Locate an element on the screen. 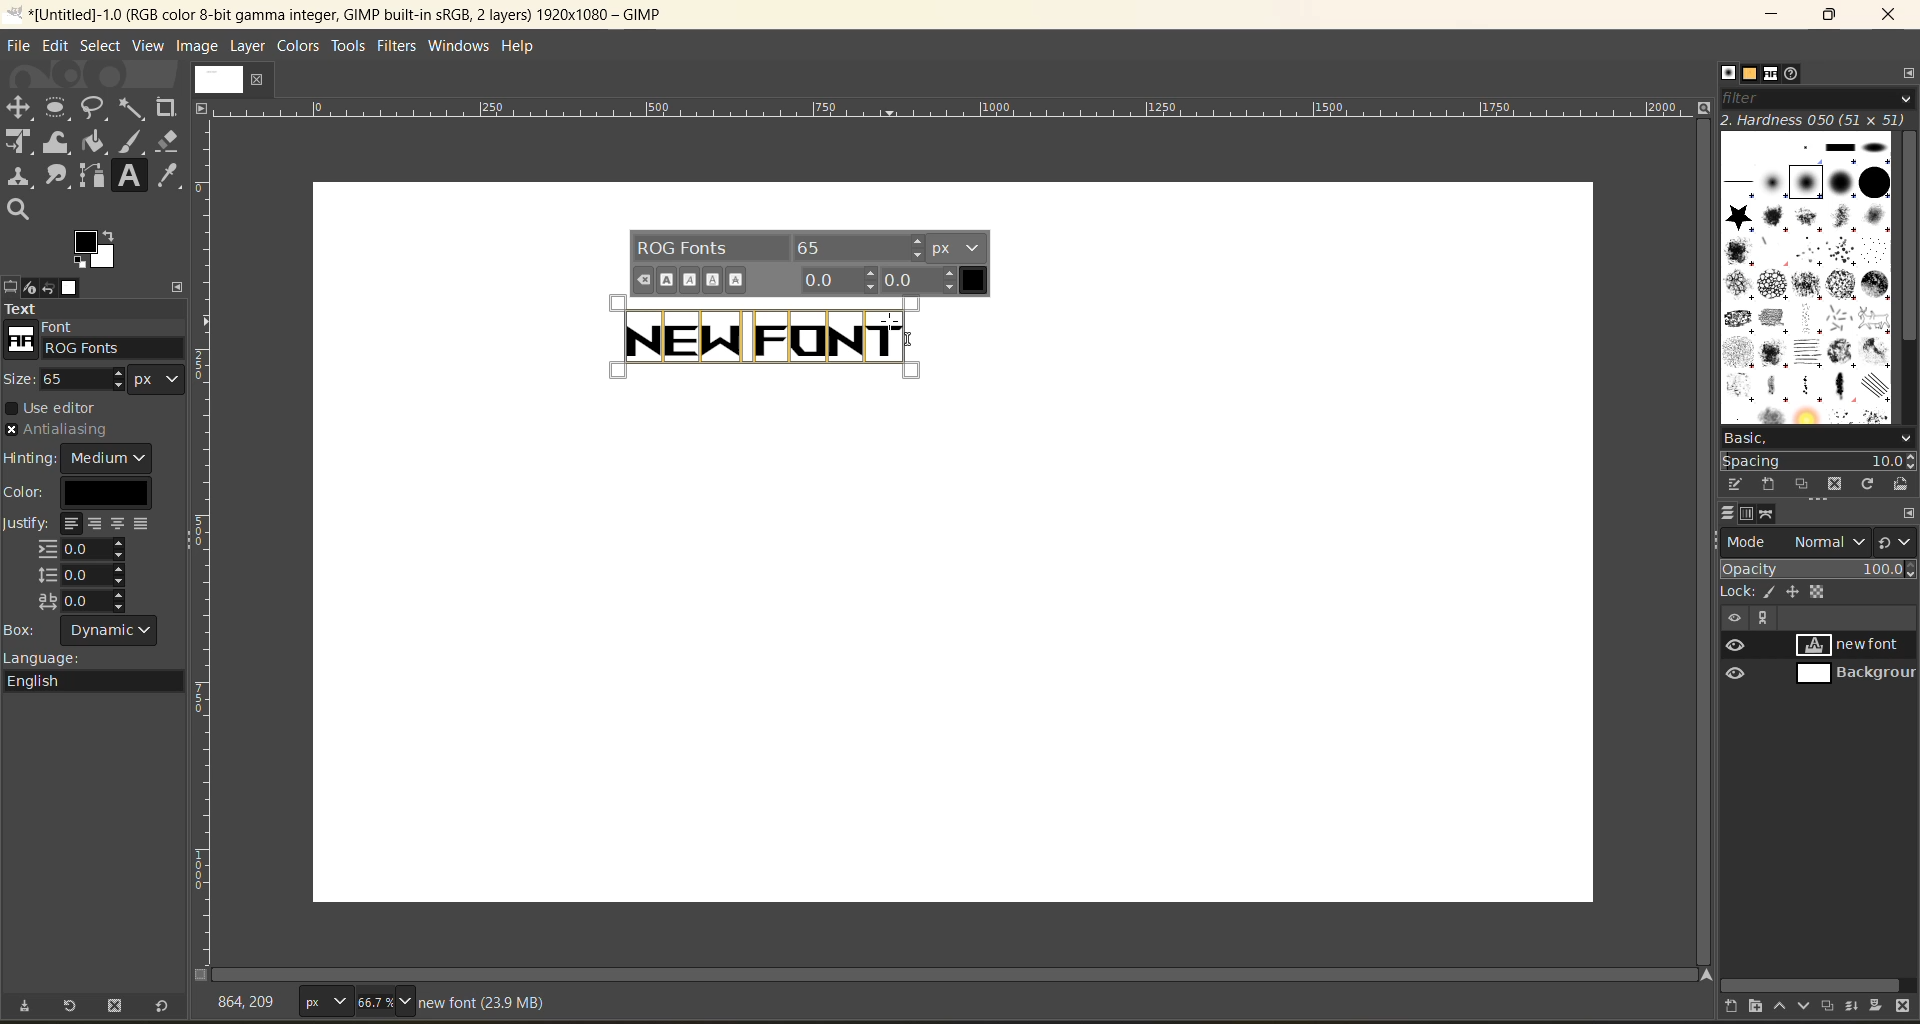 This screenshot has height=1024, width=1920. brushes is located at coordinates (1807, 281).